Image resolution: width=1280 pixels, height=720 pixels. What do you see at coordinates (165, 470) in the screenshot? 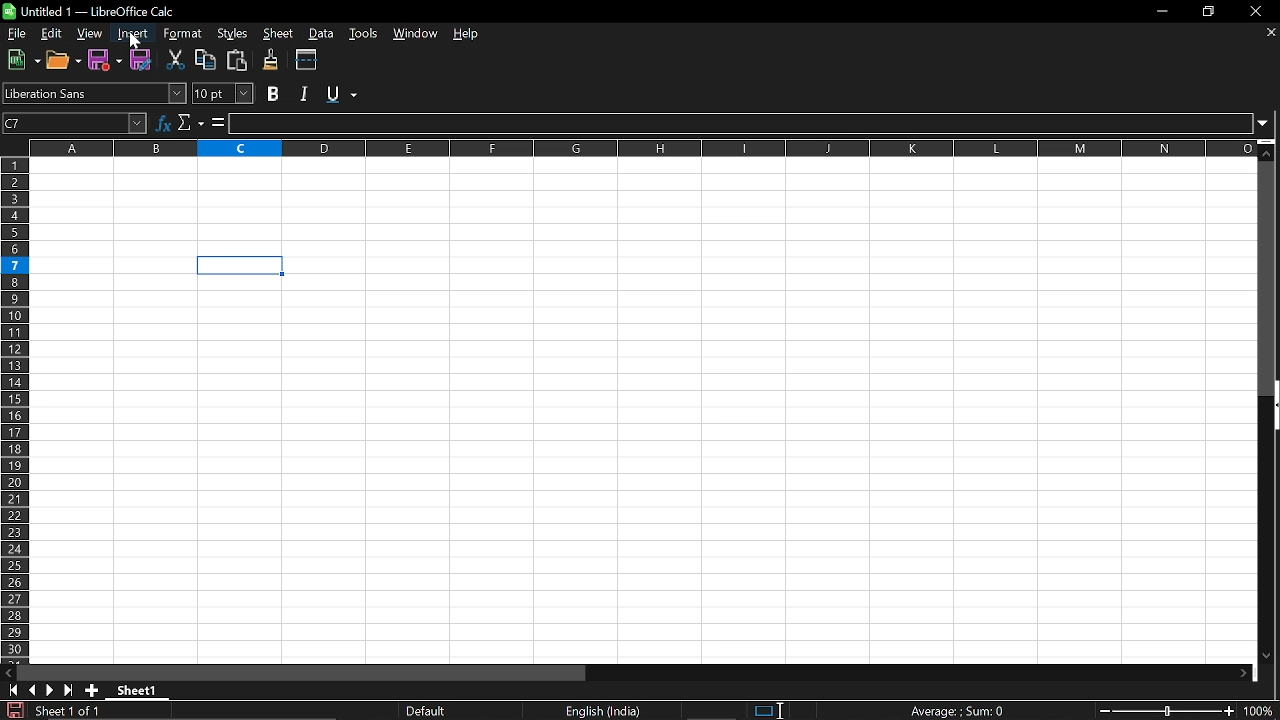
I see `Fillable cells` at bounding box center [165, 470].